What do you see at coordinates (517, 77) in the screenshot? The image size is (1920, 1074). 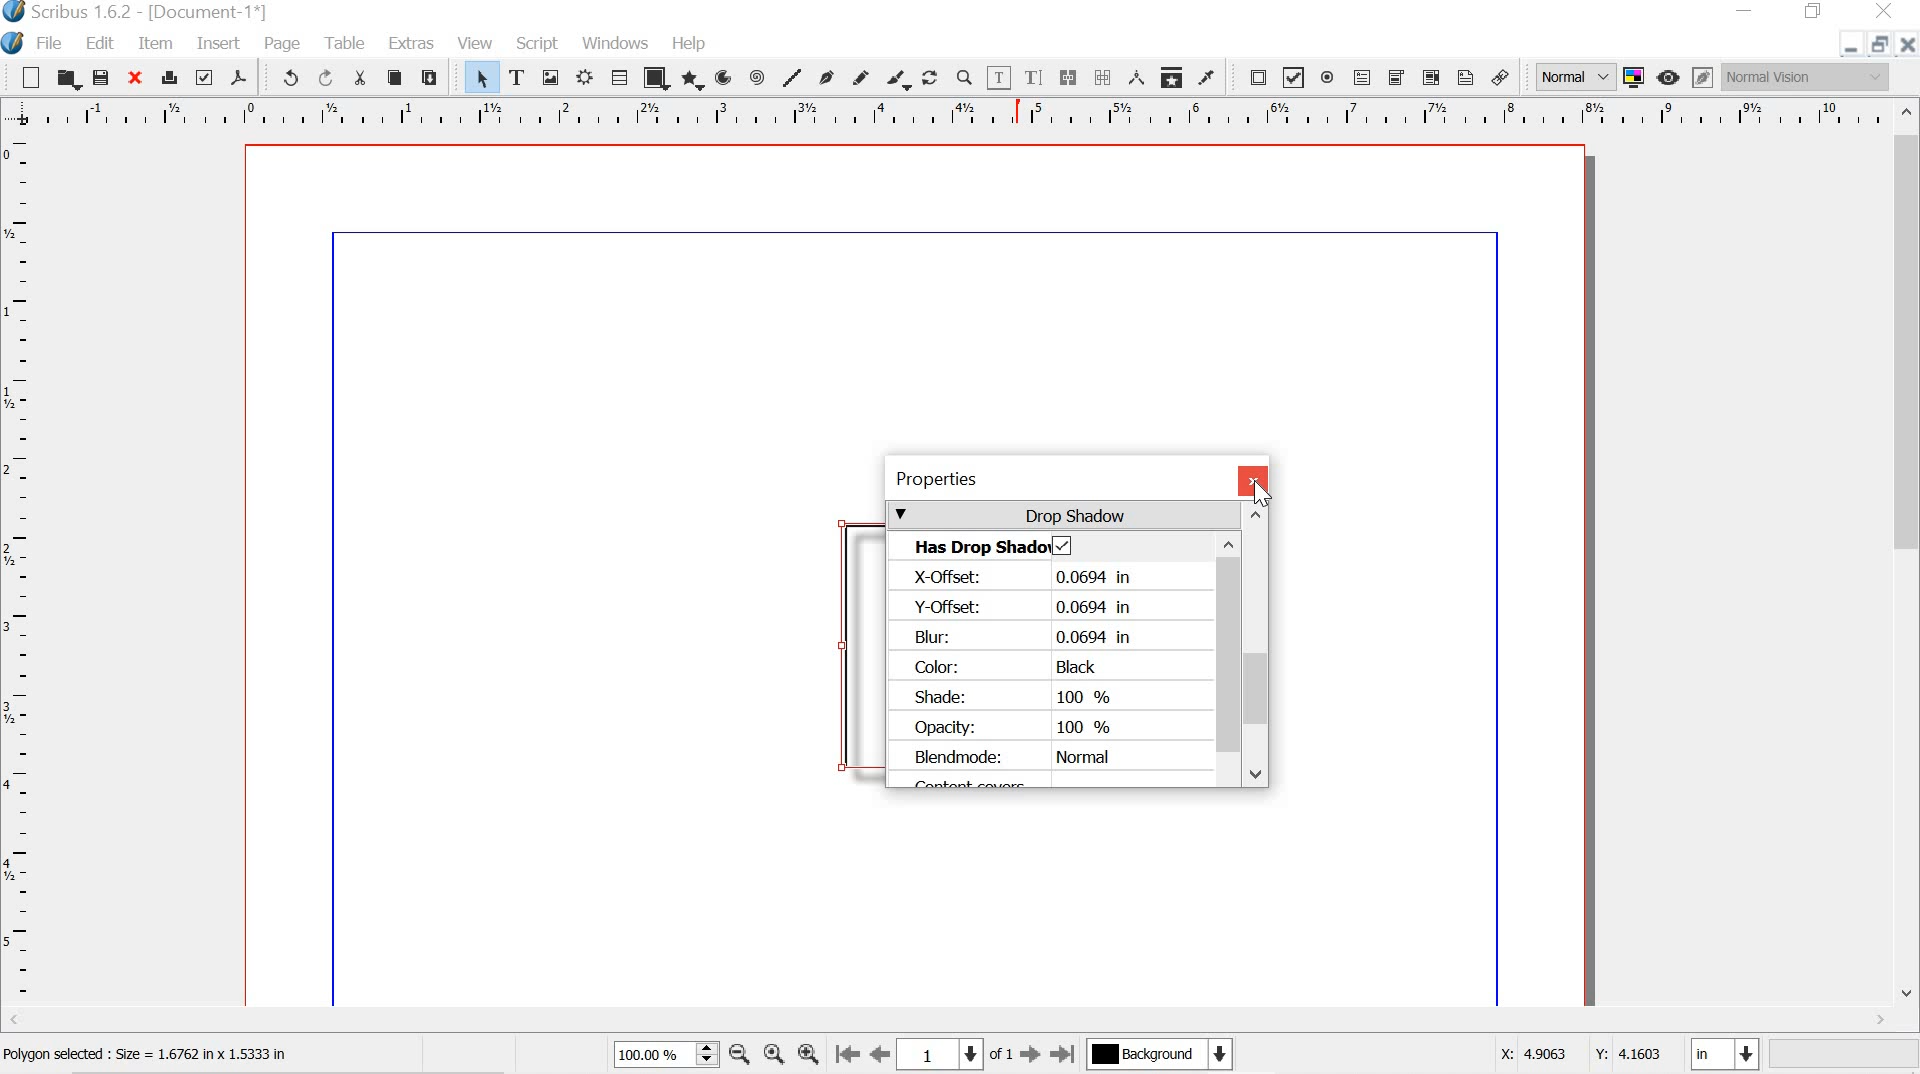 I see `text frame` at bounding box center [517, 77].